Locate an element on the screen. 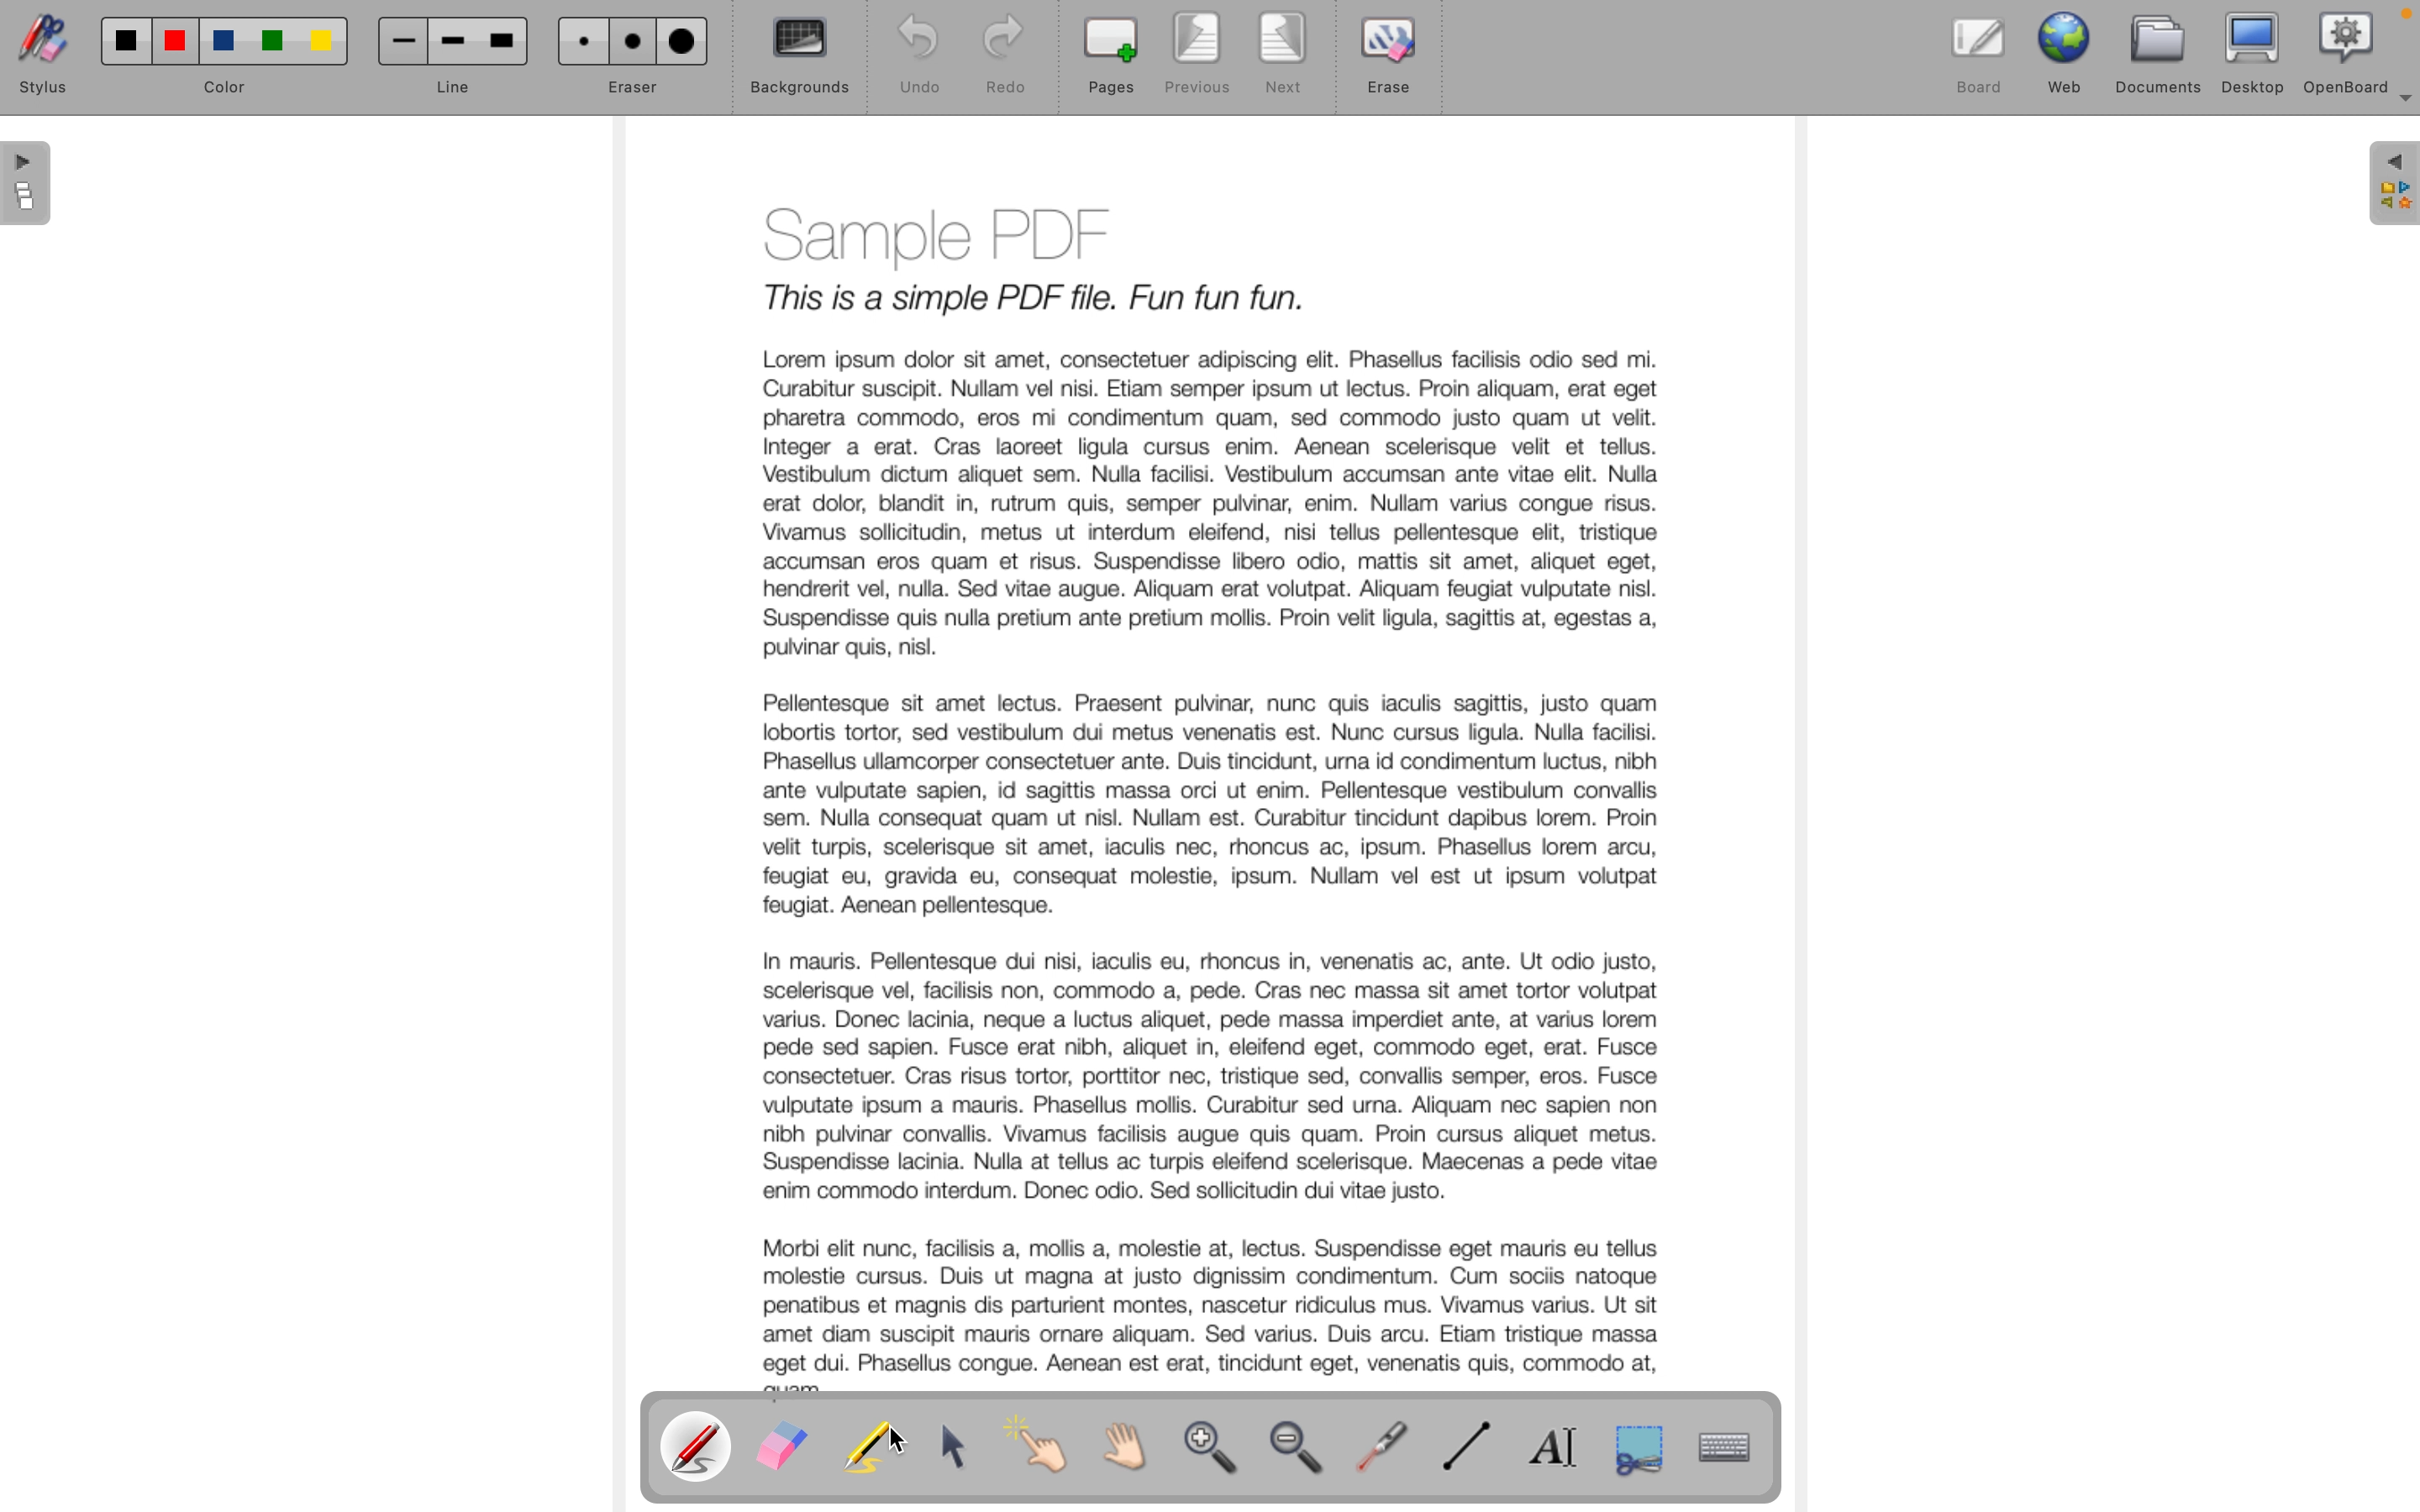 This screenshot has width=2420, height=1512. pages is located at coordinates (29, 187).